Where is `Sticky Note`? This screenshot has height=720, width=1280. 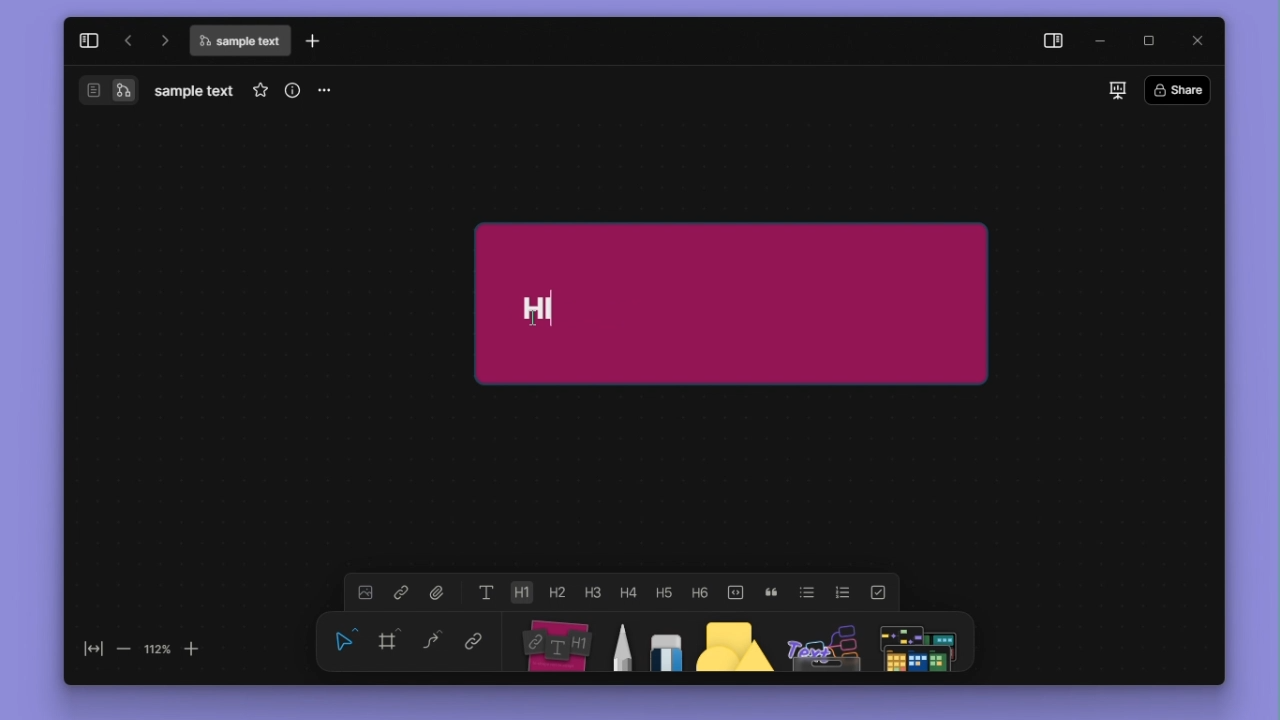
Sticky Note is located at coordinates (783, 302).